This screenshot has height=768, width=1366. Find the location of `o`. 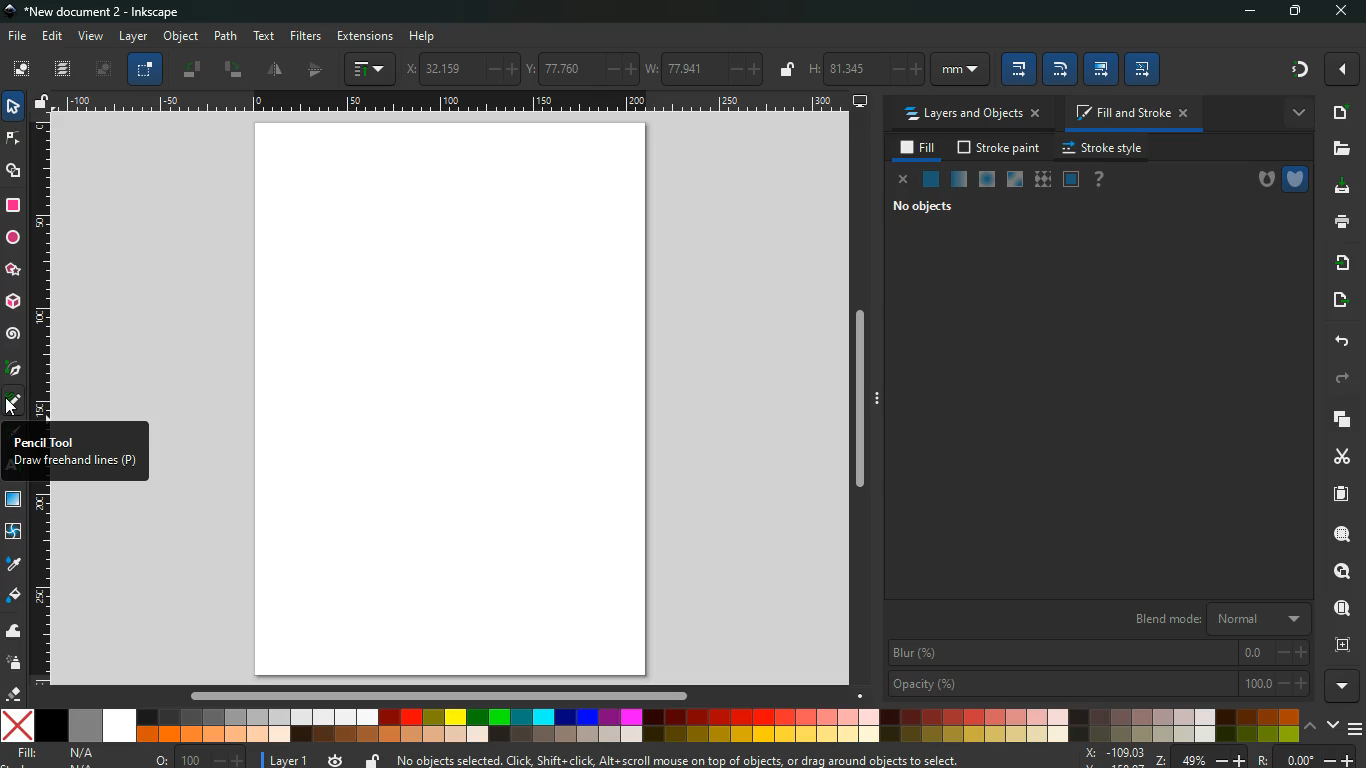

o is located at coordinates (201, 757).